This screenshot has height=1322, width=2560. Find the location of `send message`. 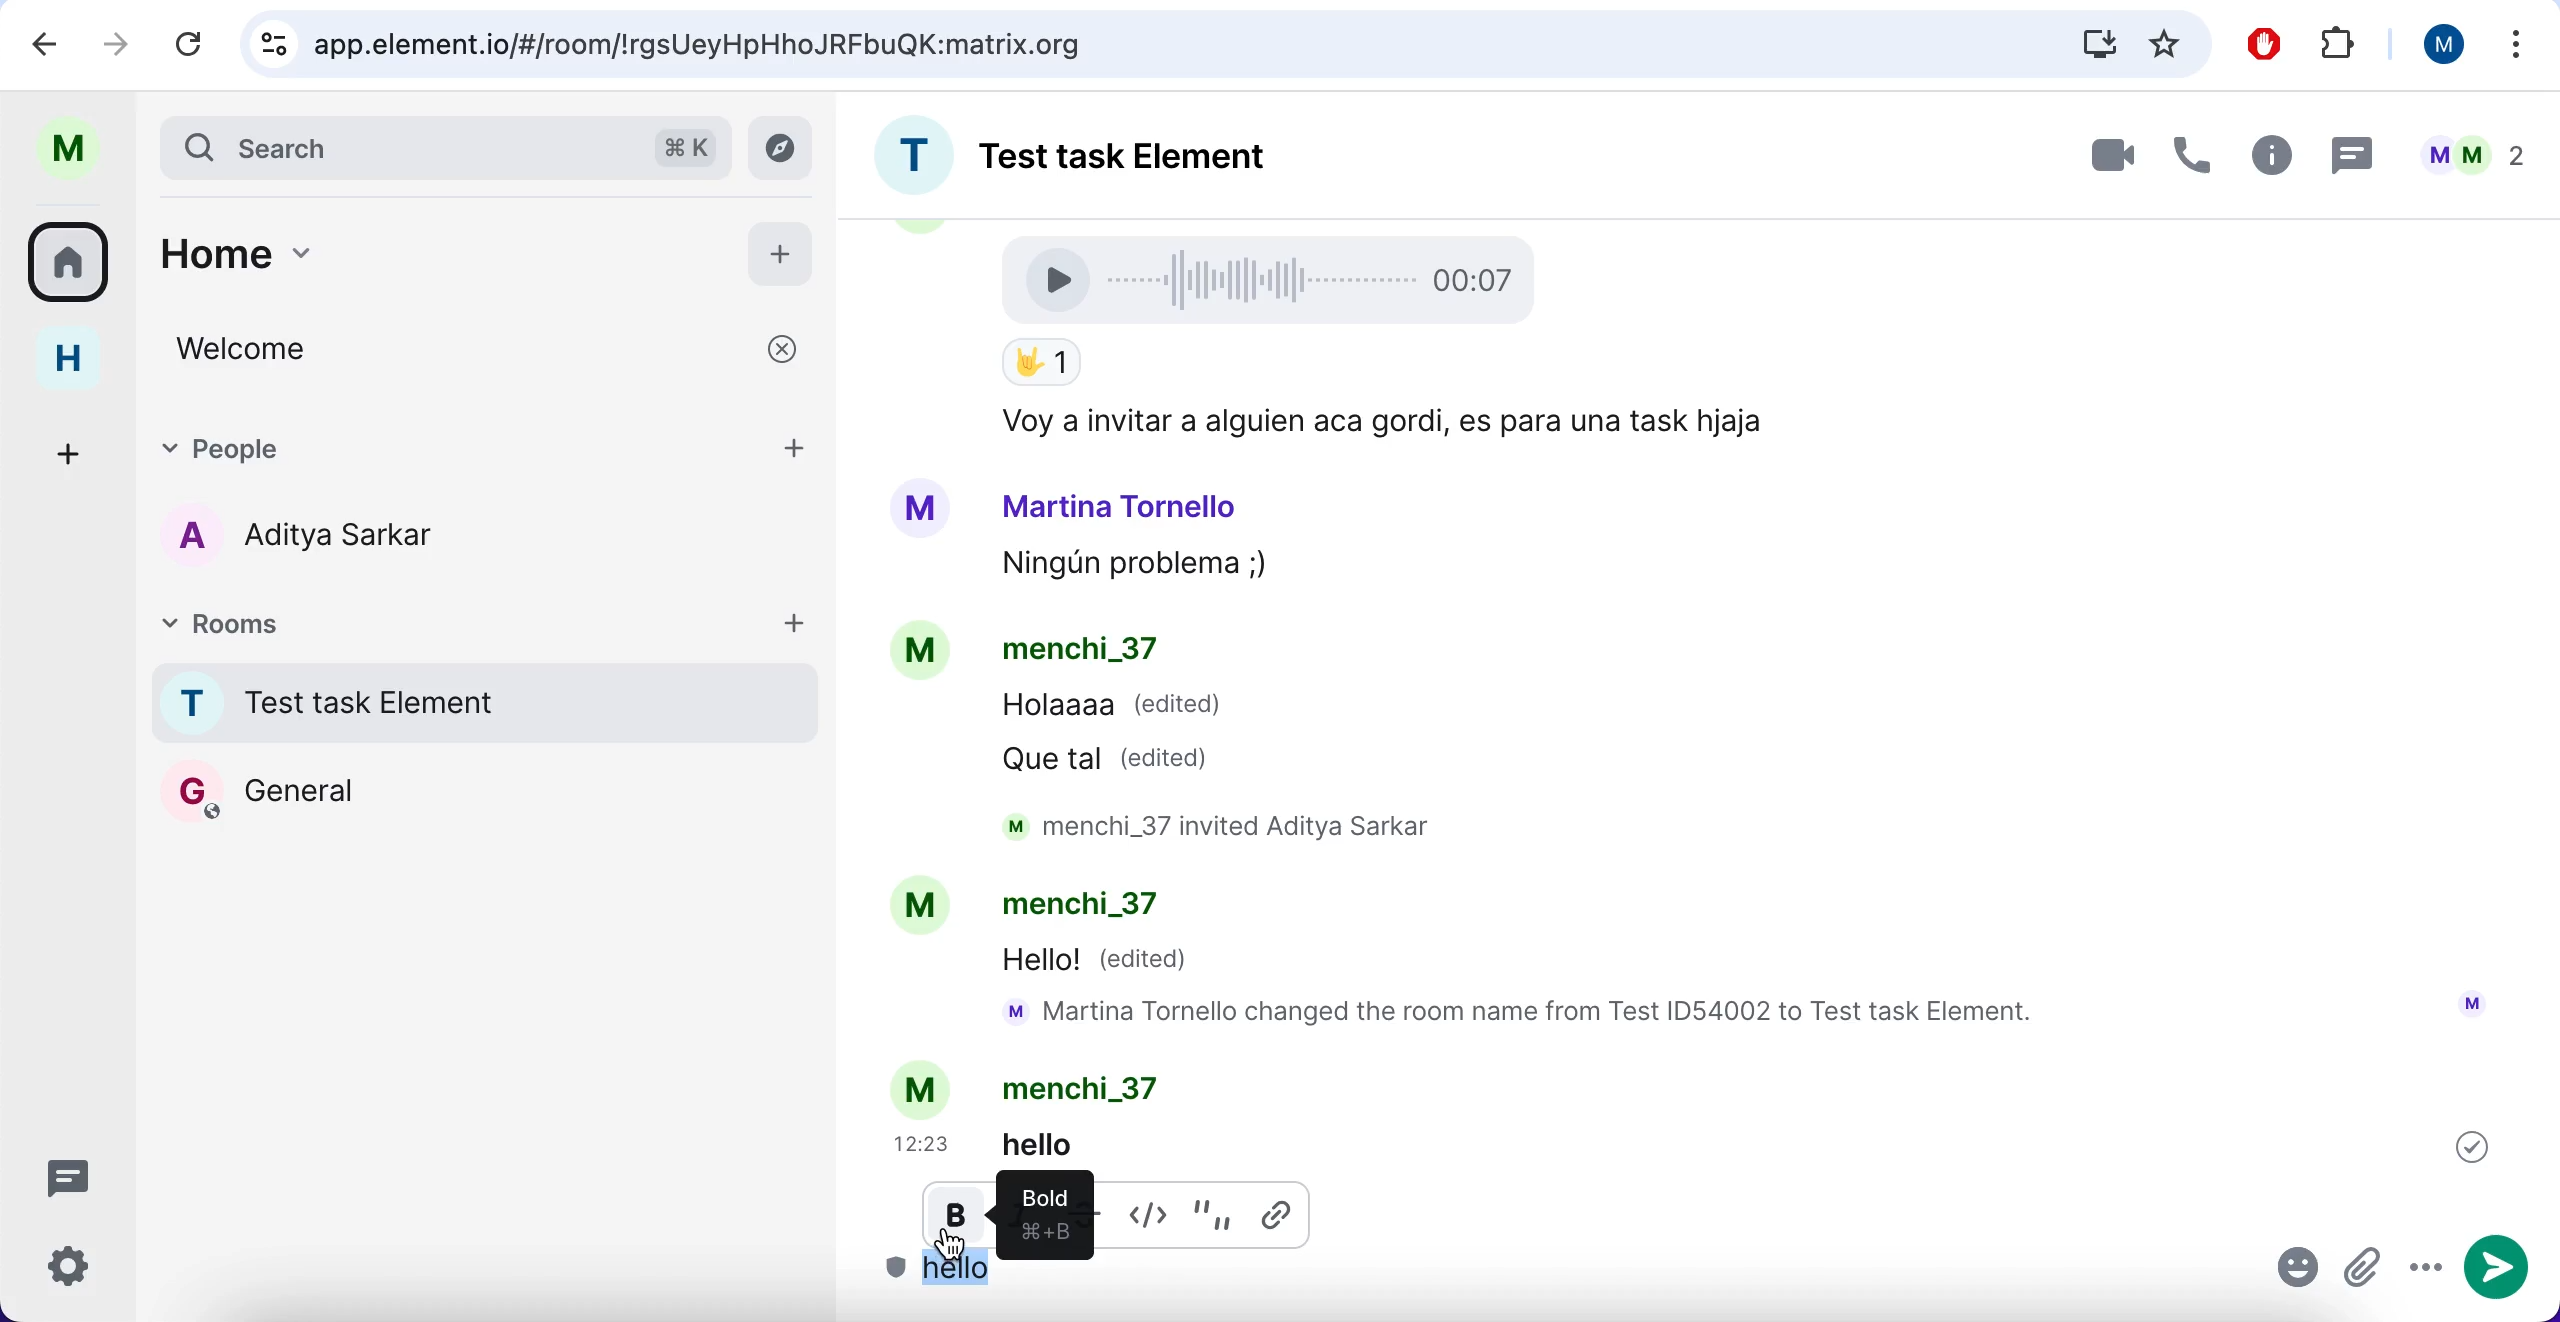

send message is located at coordinates (2501, 1268).